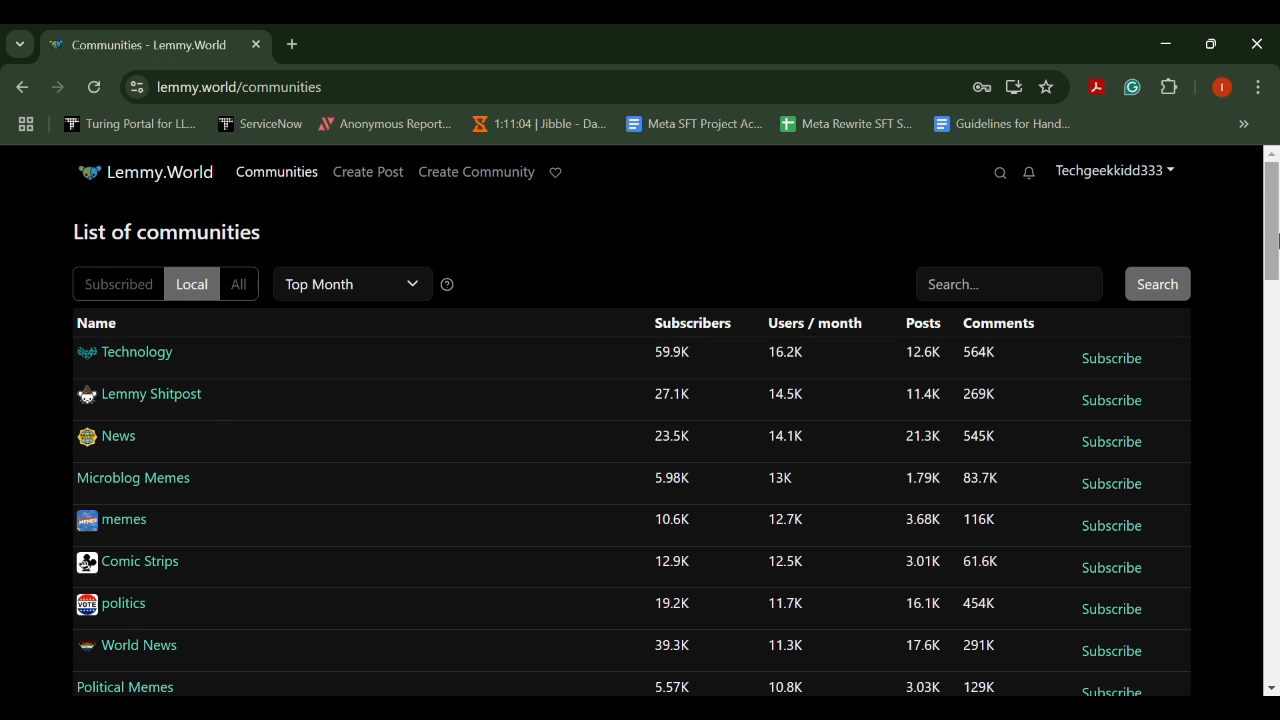 The width and height of the screenshot is (1280, 720). I want to click on Extensions, so click(1170, 88).